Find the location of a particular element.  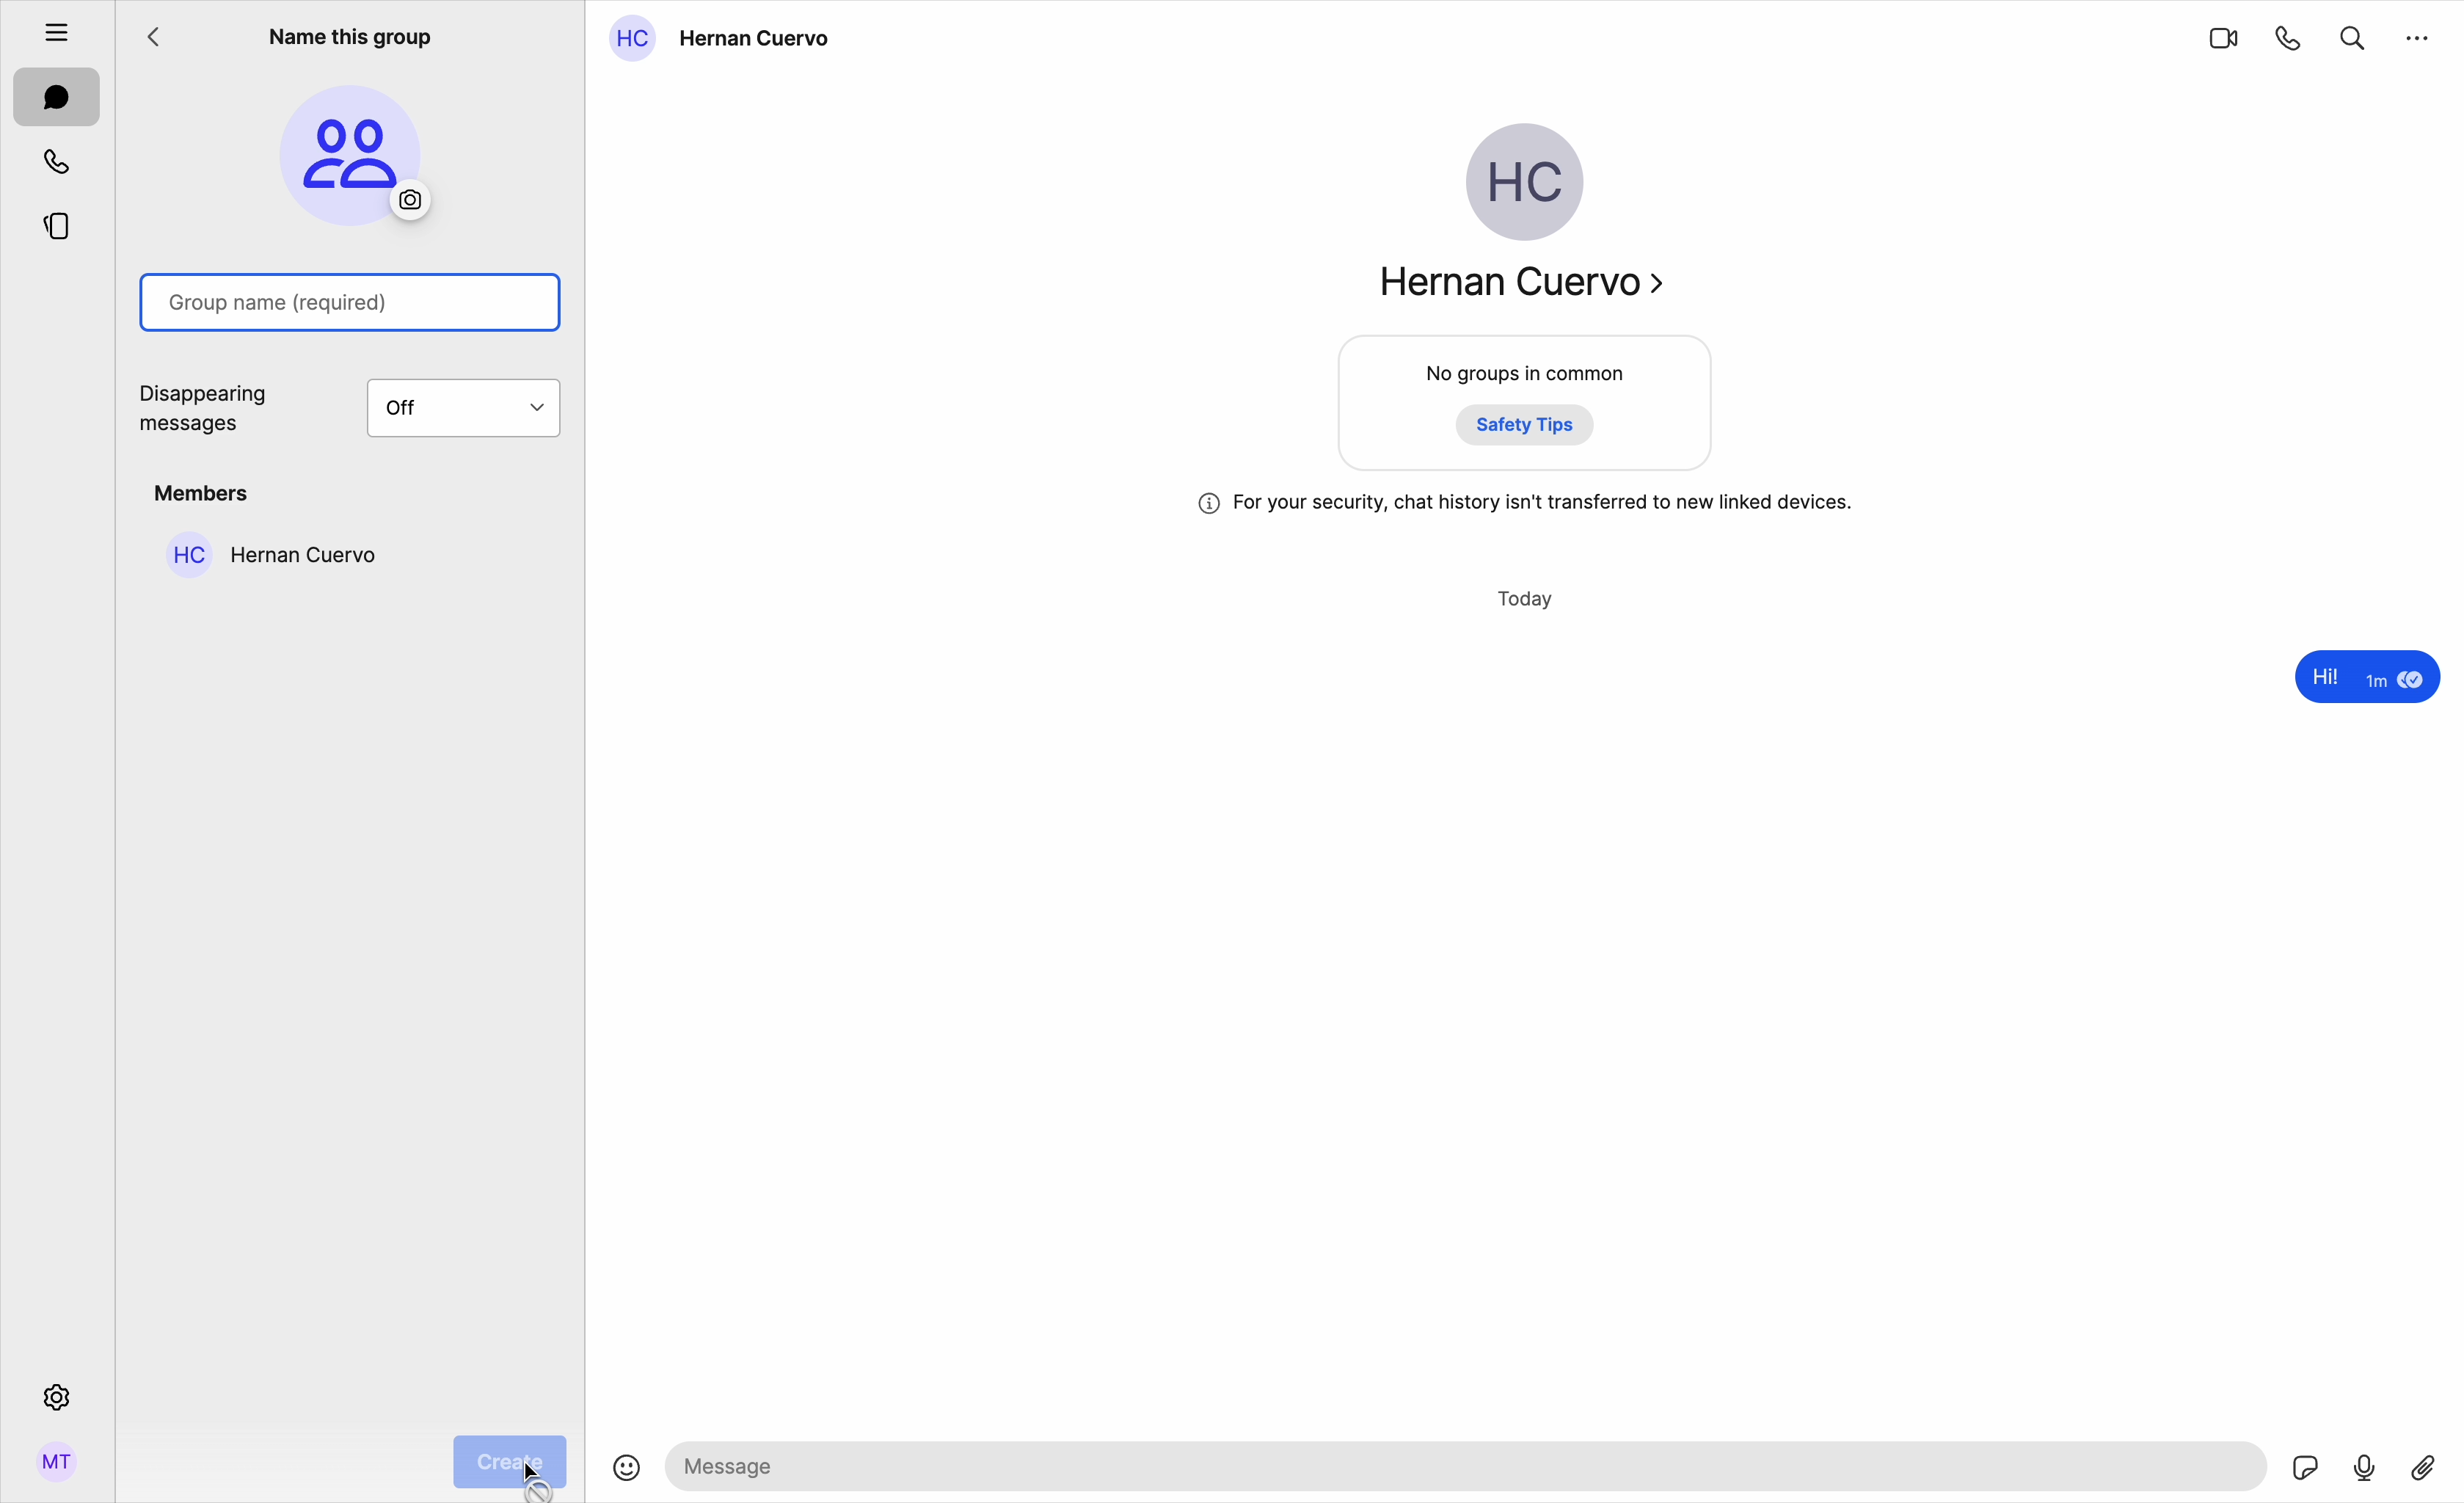

create button is located at coordinates (510, 1460).